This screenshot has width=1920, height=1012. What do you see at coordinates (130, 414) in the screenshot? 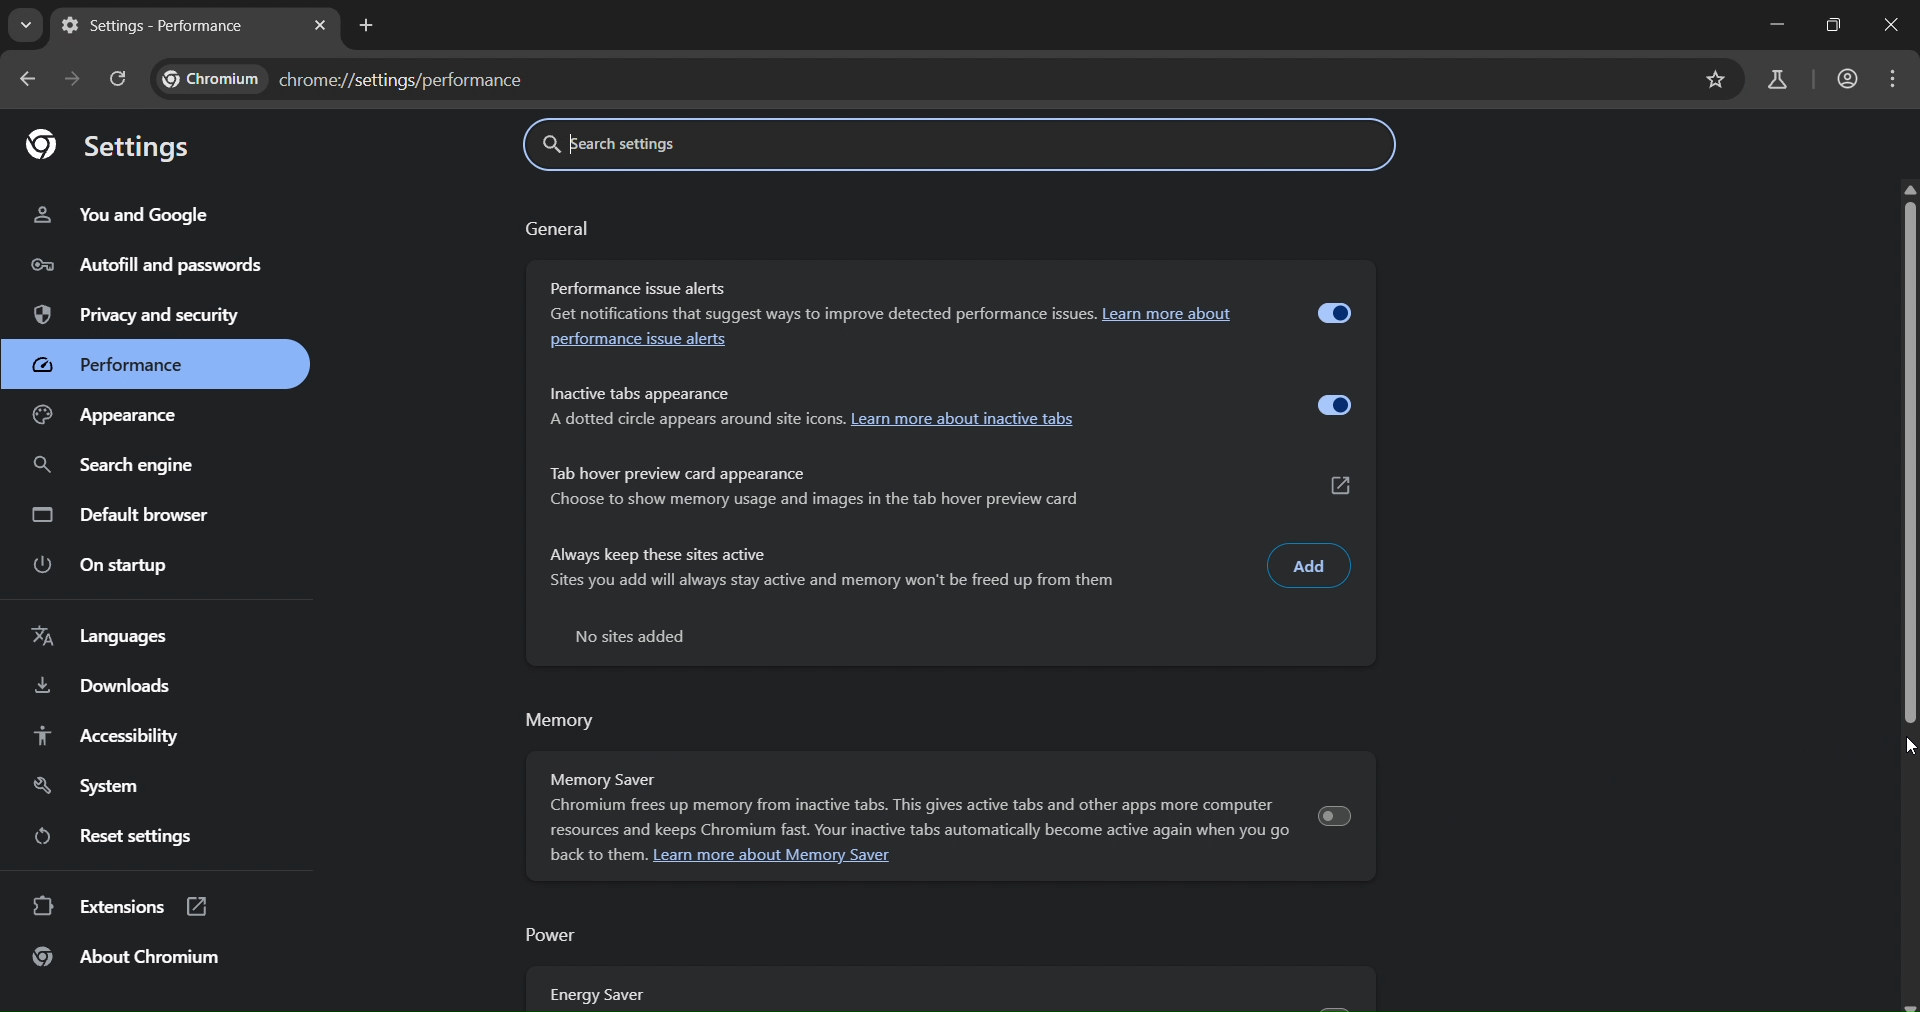
I see `appearance` at bounding box center [130, 414].